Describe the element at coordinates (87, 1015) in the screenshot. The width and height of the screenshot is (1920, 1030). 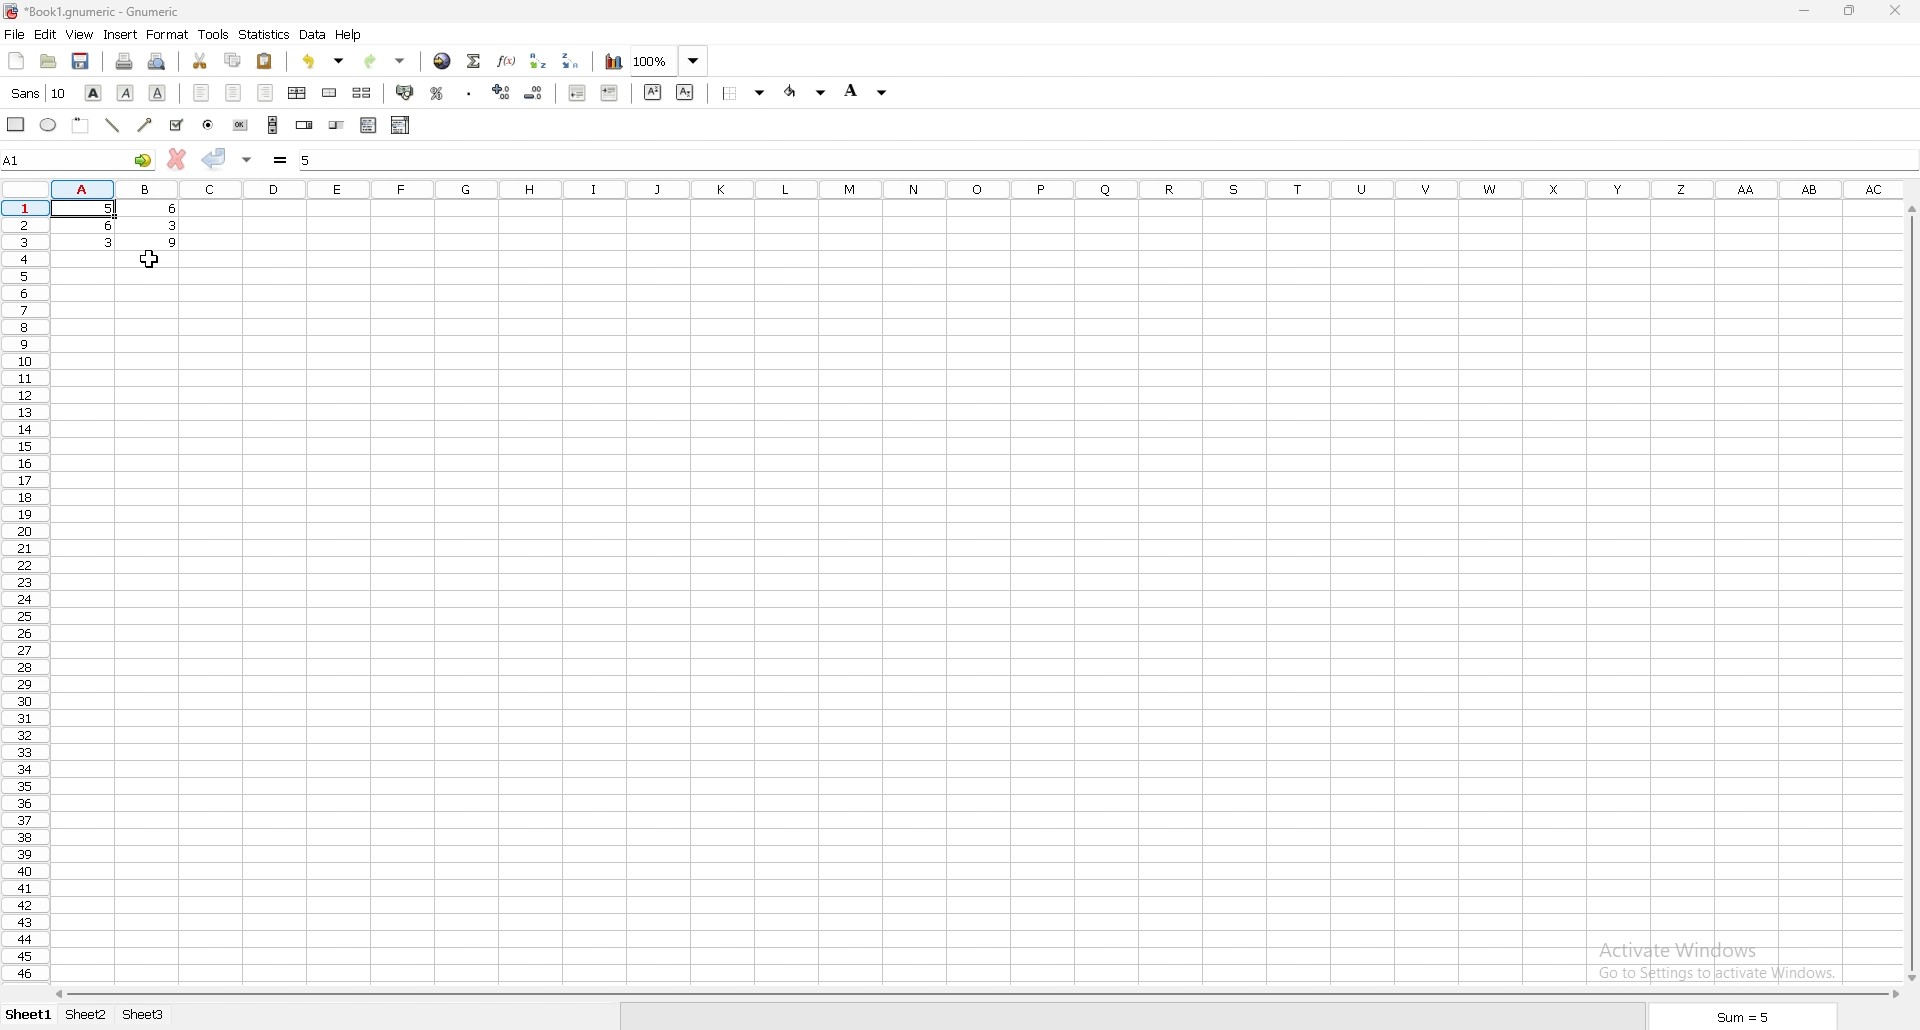
I see `sheet` at that location.